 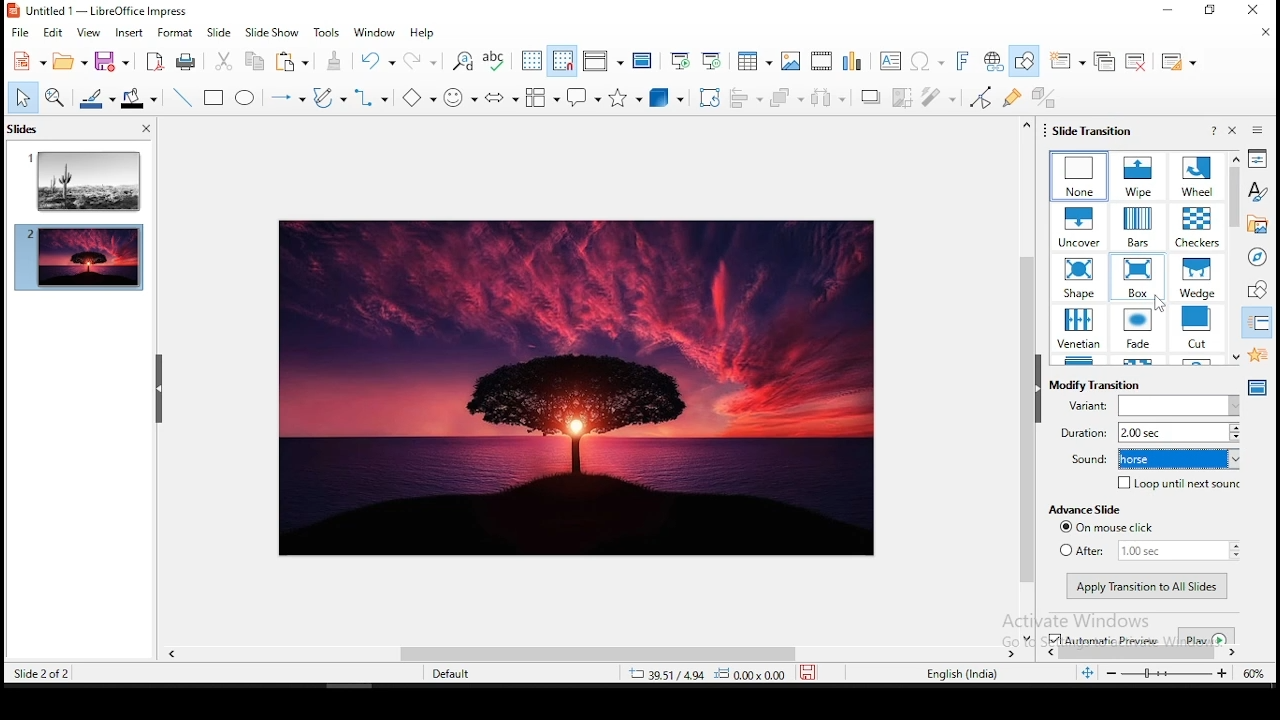 I want to click on slide show, so click(x=271, y=32).